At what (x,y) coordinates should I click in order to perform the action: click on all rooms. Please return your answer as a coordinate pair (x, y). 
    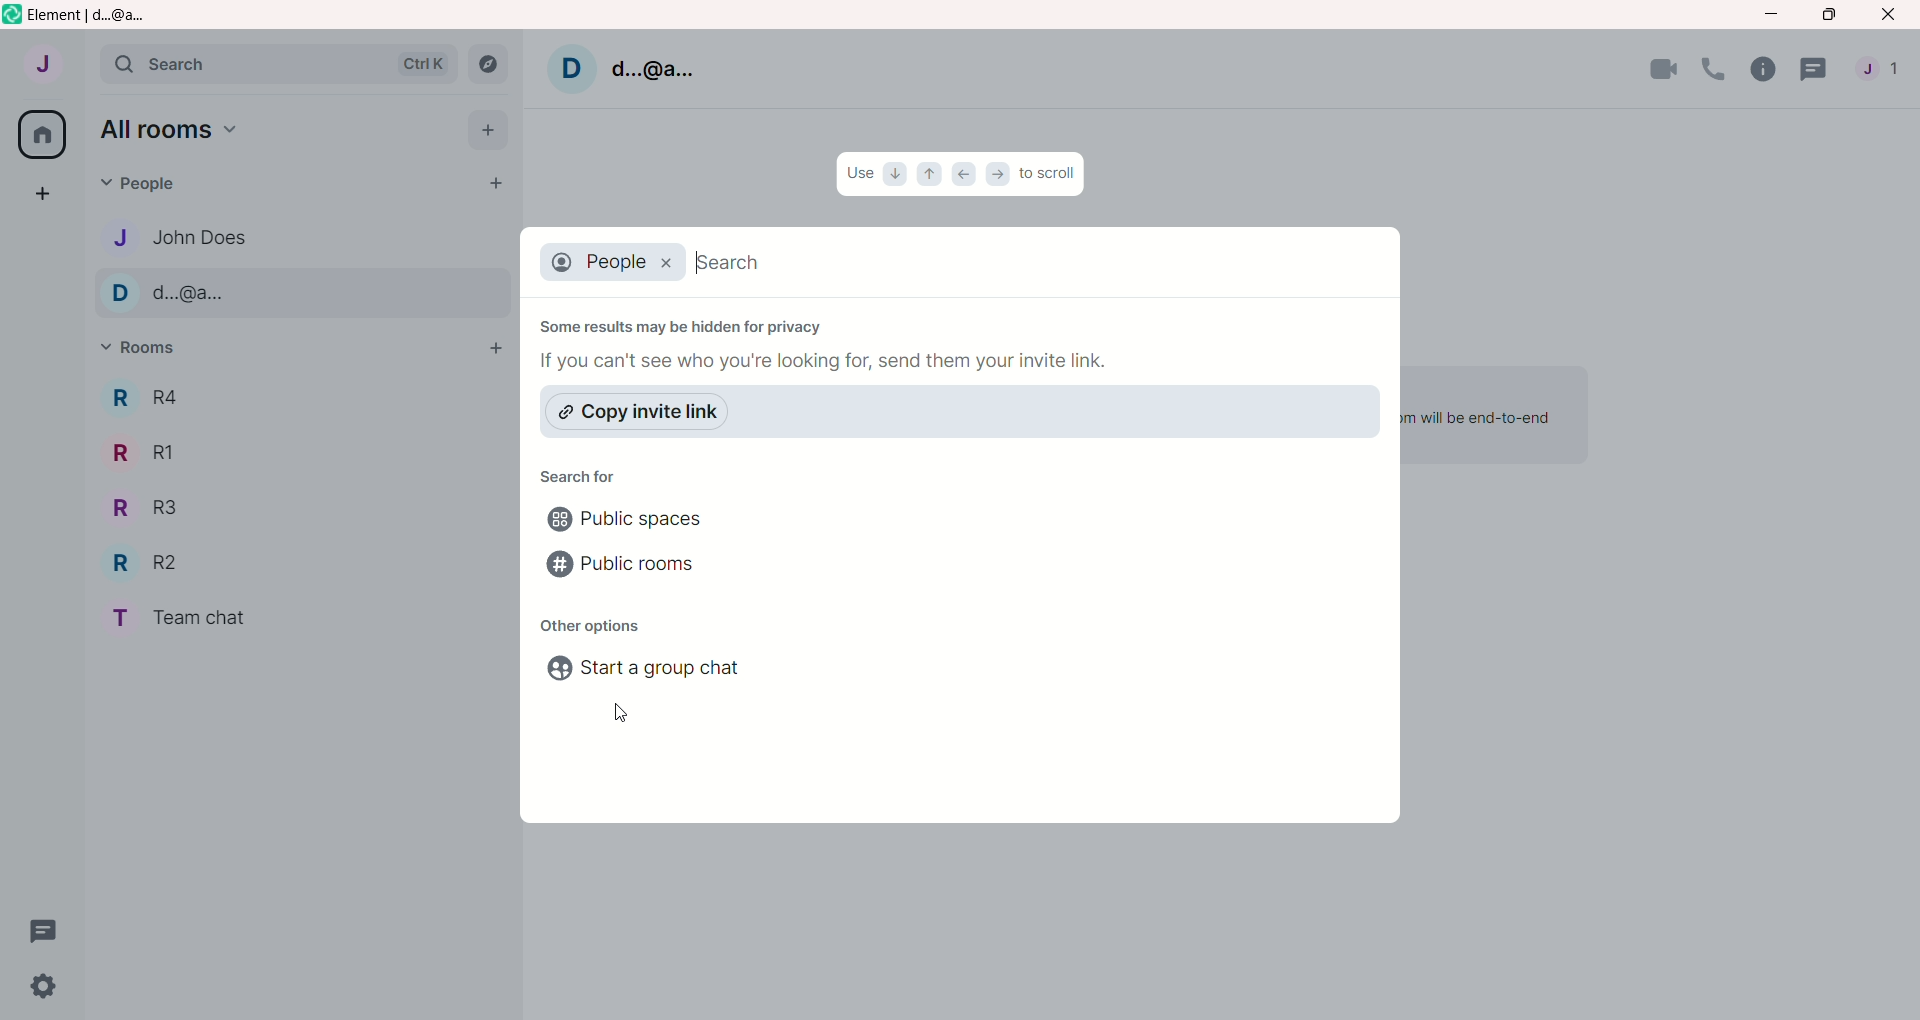
    Looking at the image, I should click on (170, 131).